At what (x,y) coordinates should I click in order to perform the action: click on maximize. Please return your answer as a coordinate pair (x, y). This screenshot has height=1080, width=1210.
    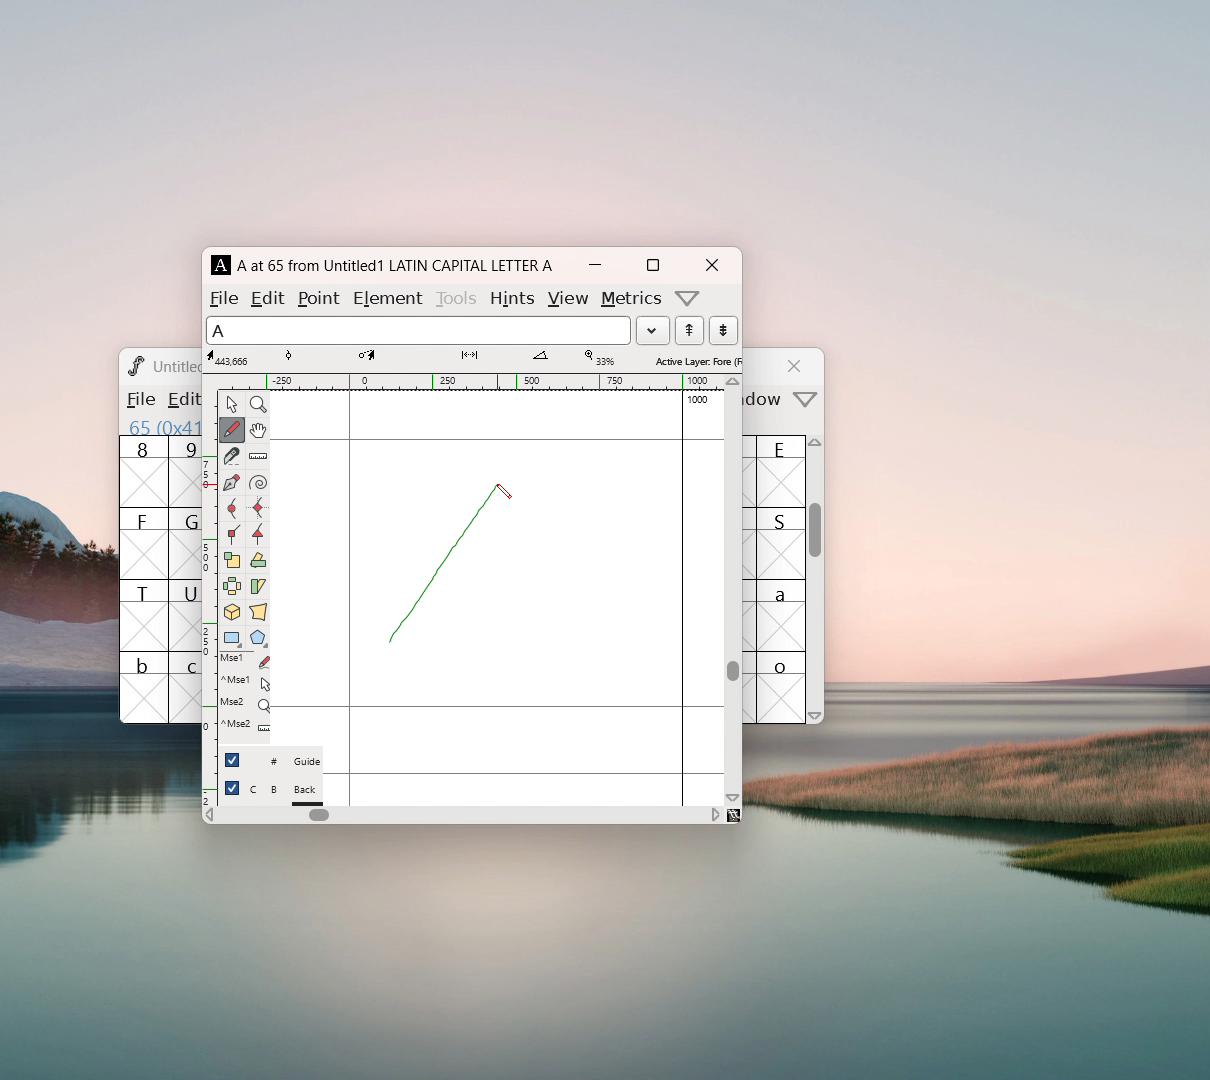
    Looking at the image, I should click on (652, 265).